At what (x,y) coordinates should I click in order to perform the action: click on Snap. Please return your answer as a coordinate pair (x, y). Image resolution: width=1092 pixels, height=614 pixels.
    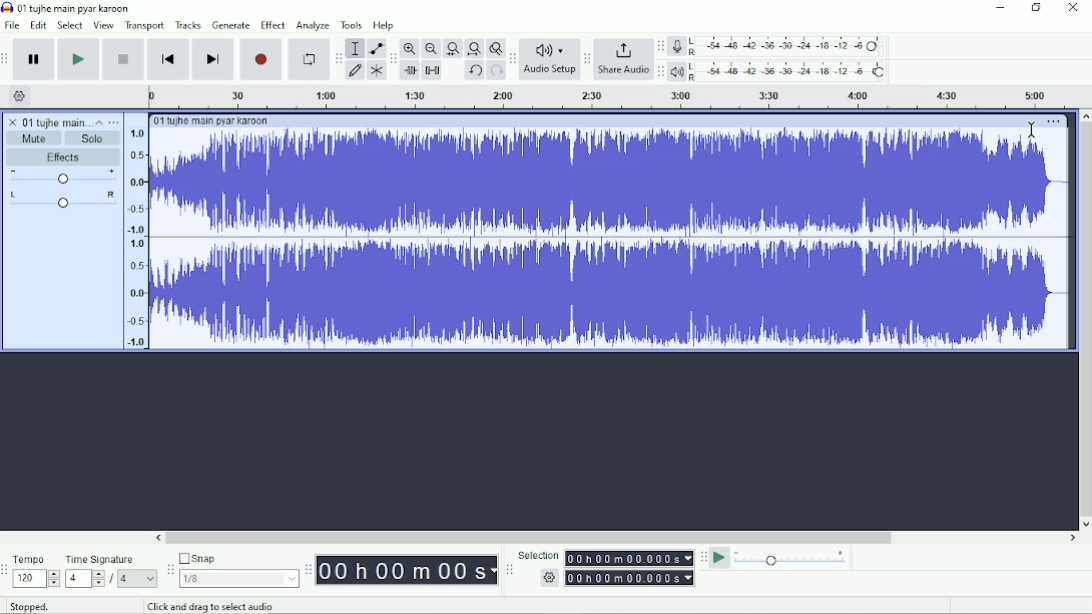
    Looking at the image, I should click on (239, 559).